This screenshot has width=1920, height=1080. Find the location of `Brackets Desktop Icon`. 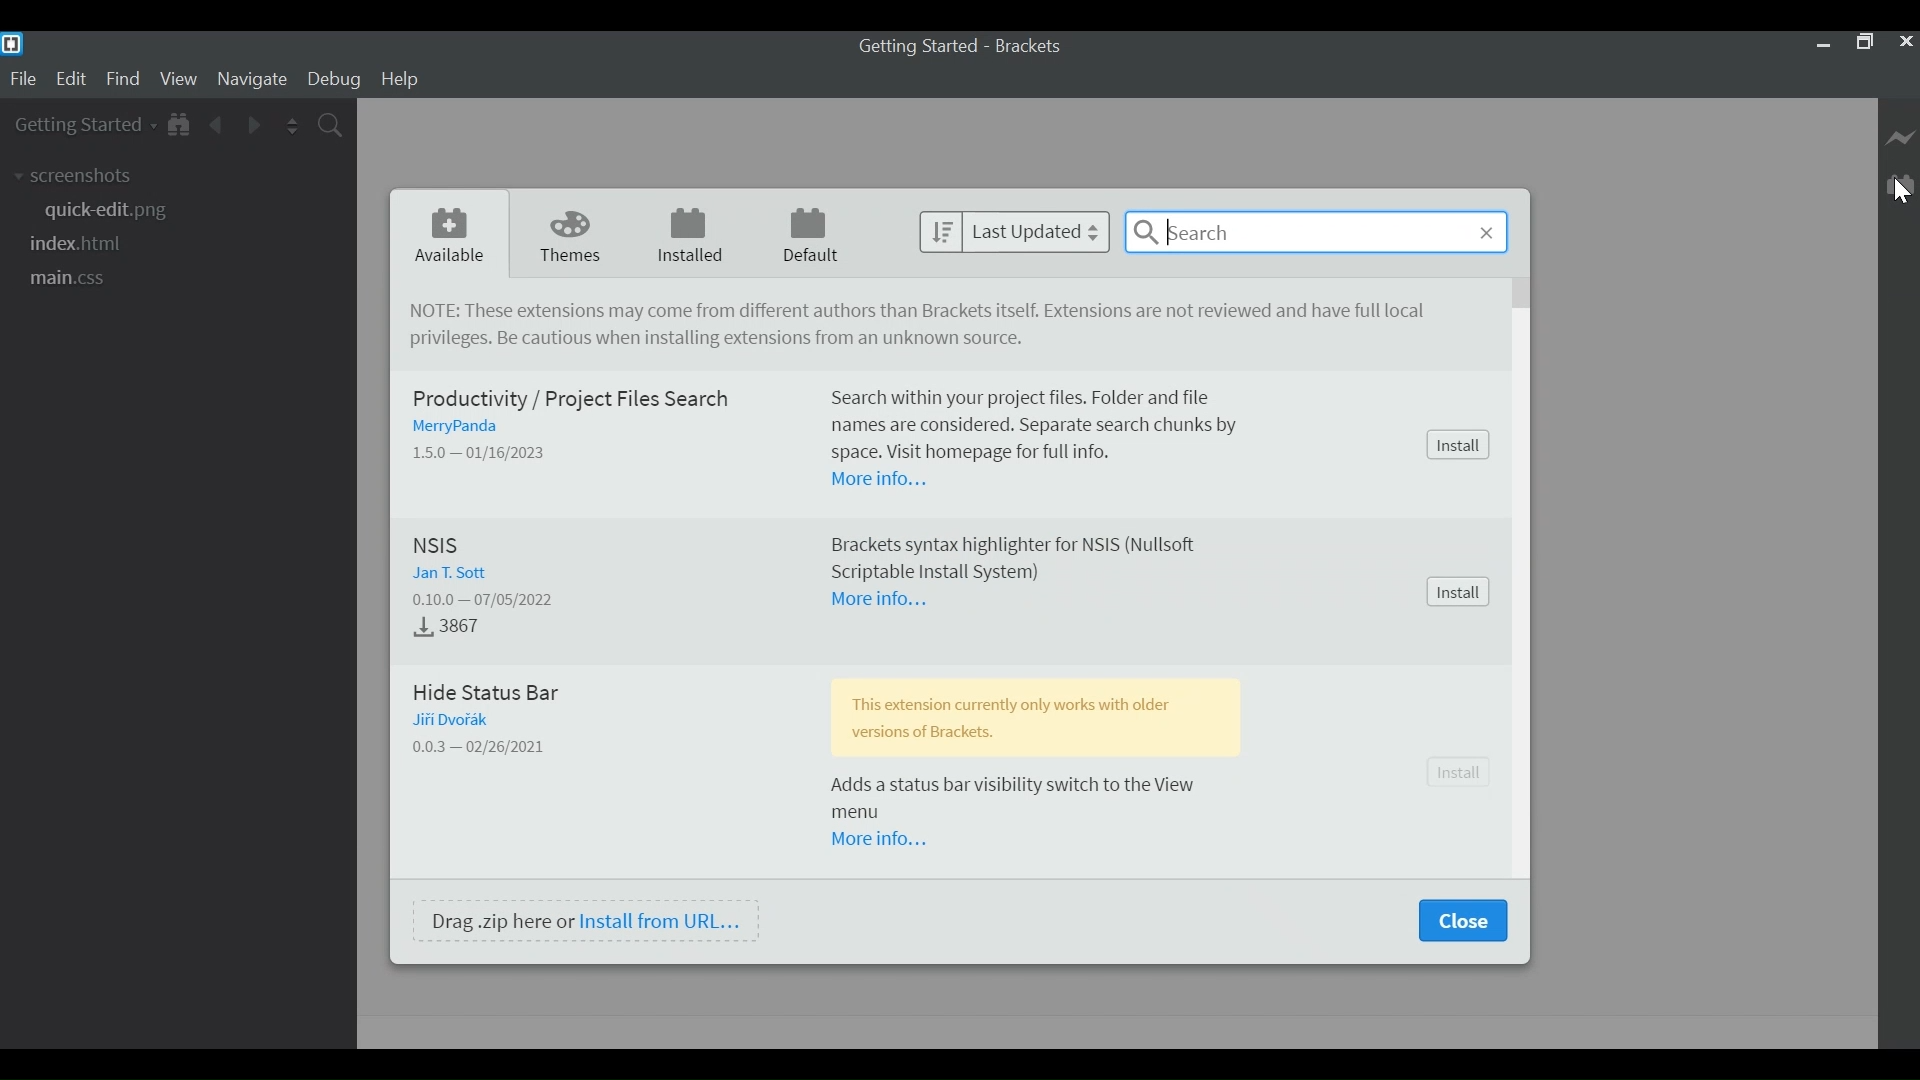

Brackets Desktop Icon is located at coordinates (12, 43).